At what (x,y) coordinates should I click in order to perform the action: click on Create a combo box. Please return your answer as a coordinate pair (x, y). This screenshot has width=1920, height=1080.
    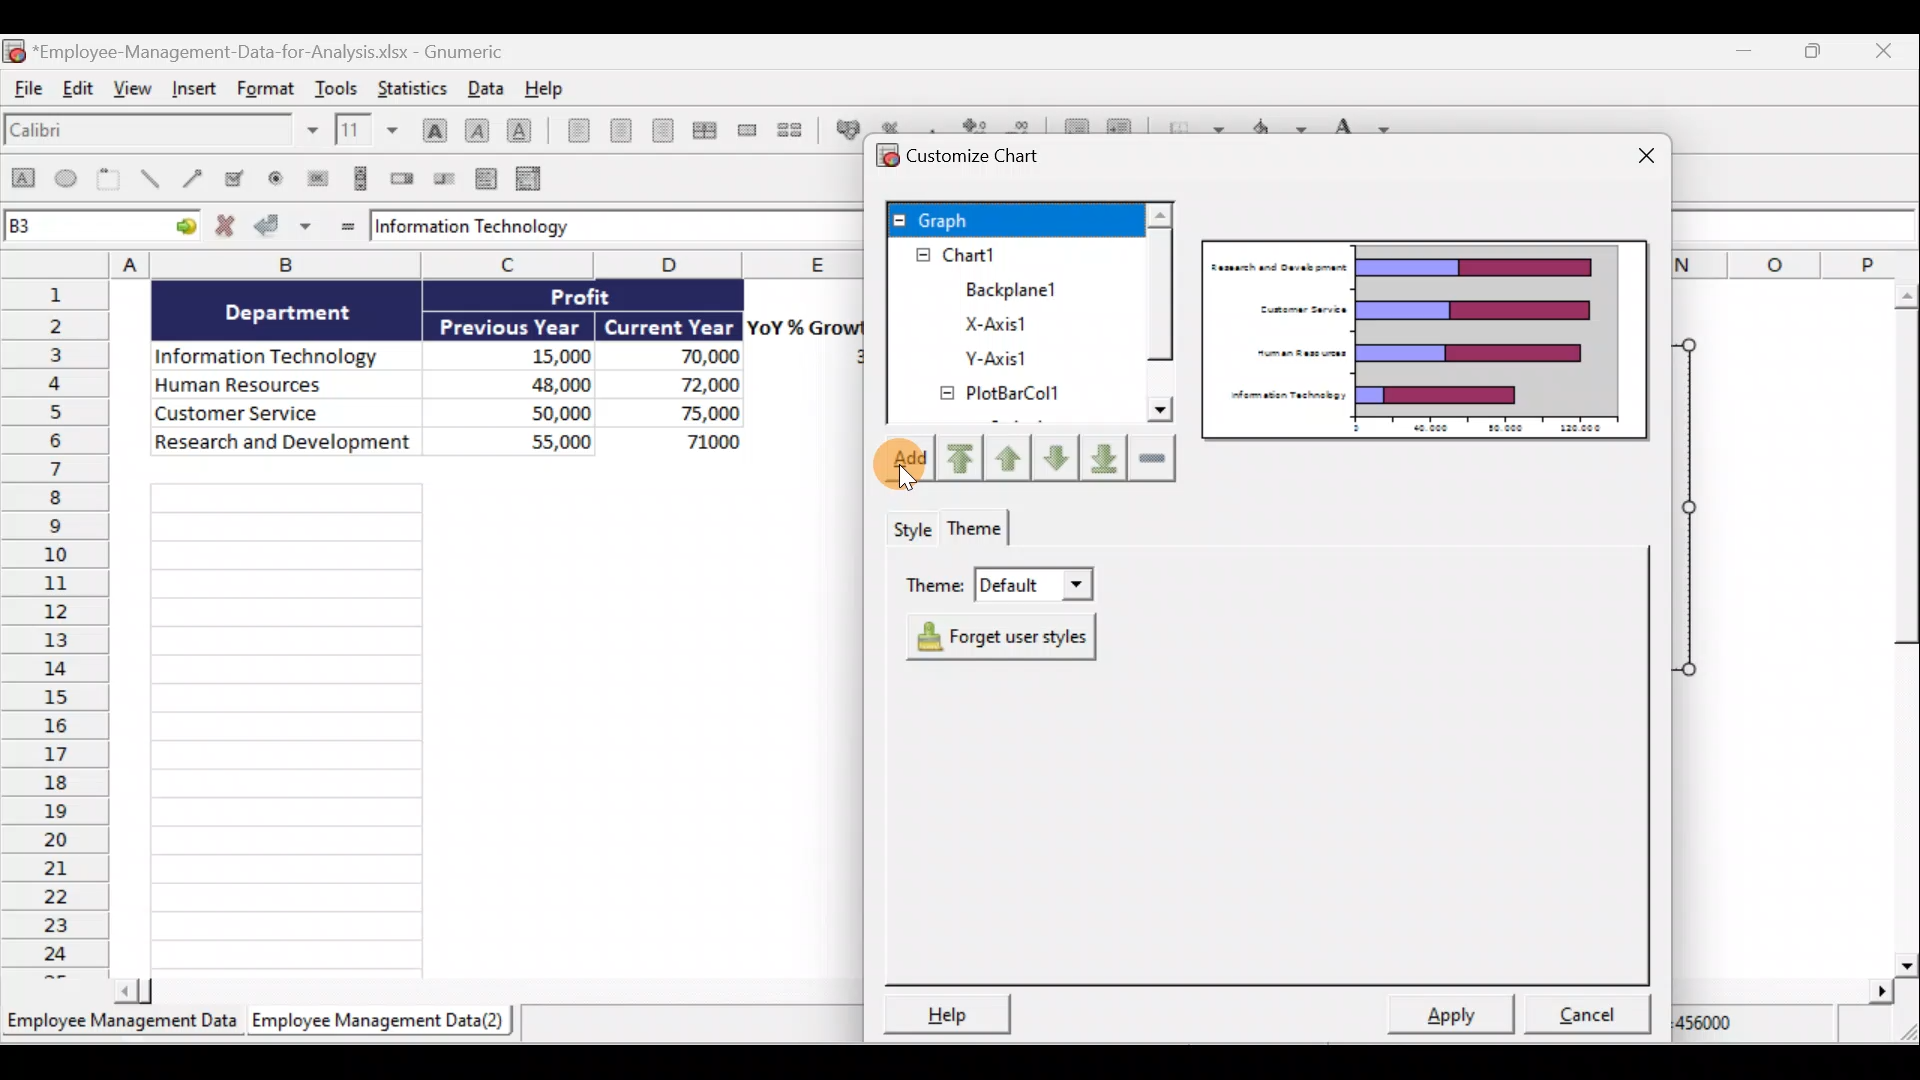
    Looking at the image, I should click on (531, 177).